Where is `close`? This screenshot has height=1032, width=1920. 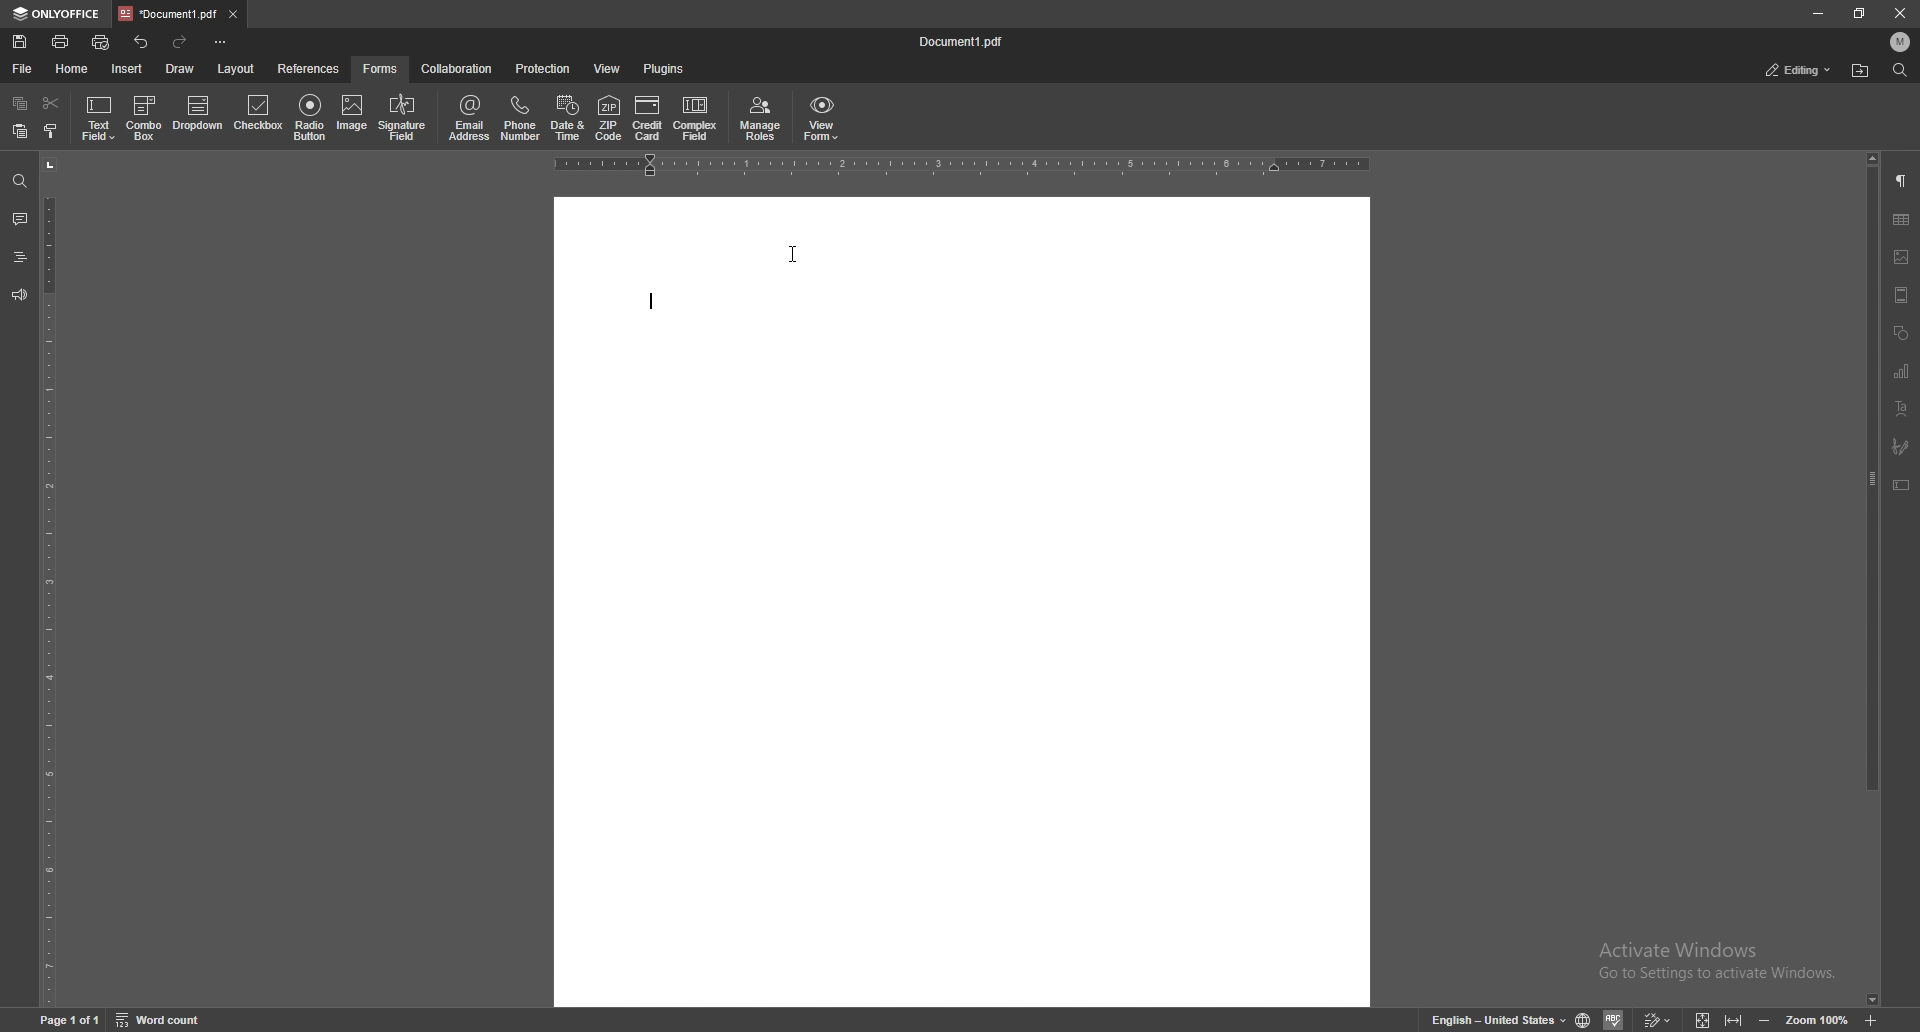
close is located at coordinates (1899, 13).